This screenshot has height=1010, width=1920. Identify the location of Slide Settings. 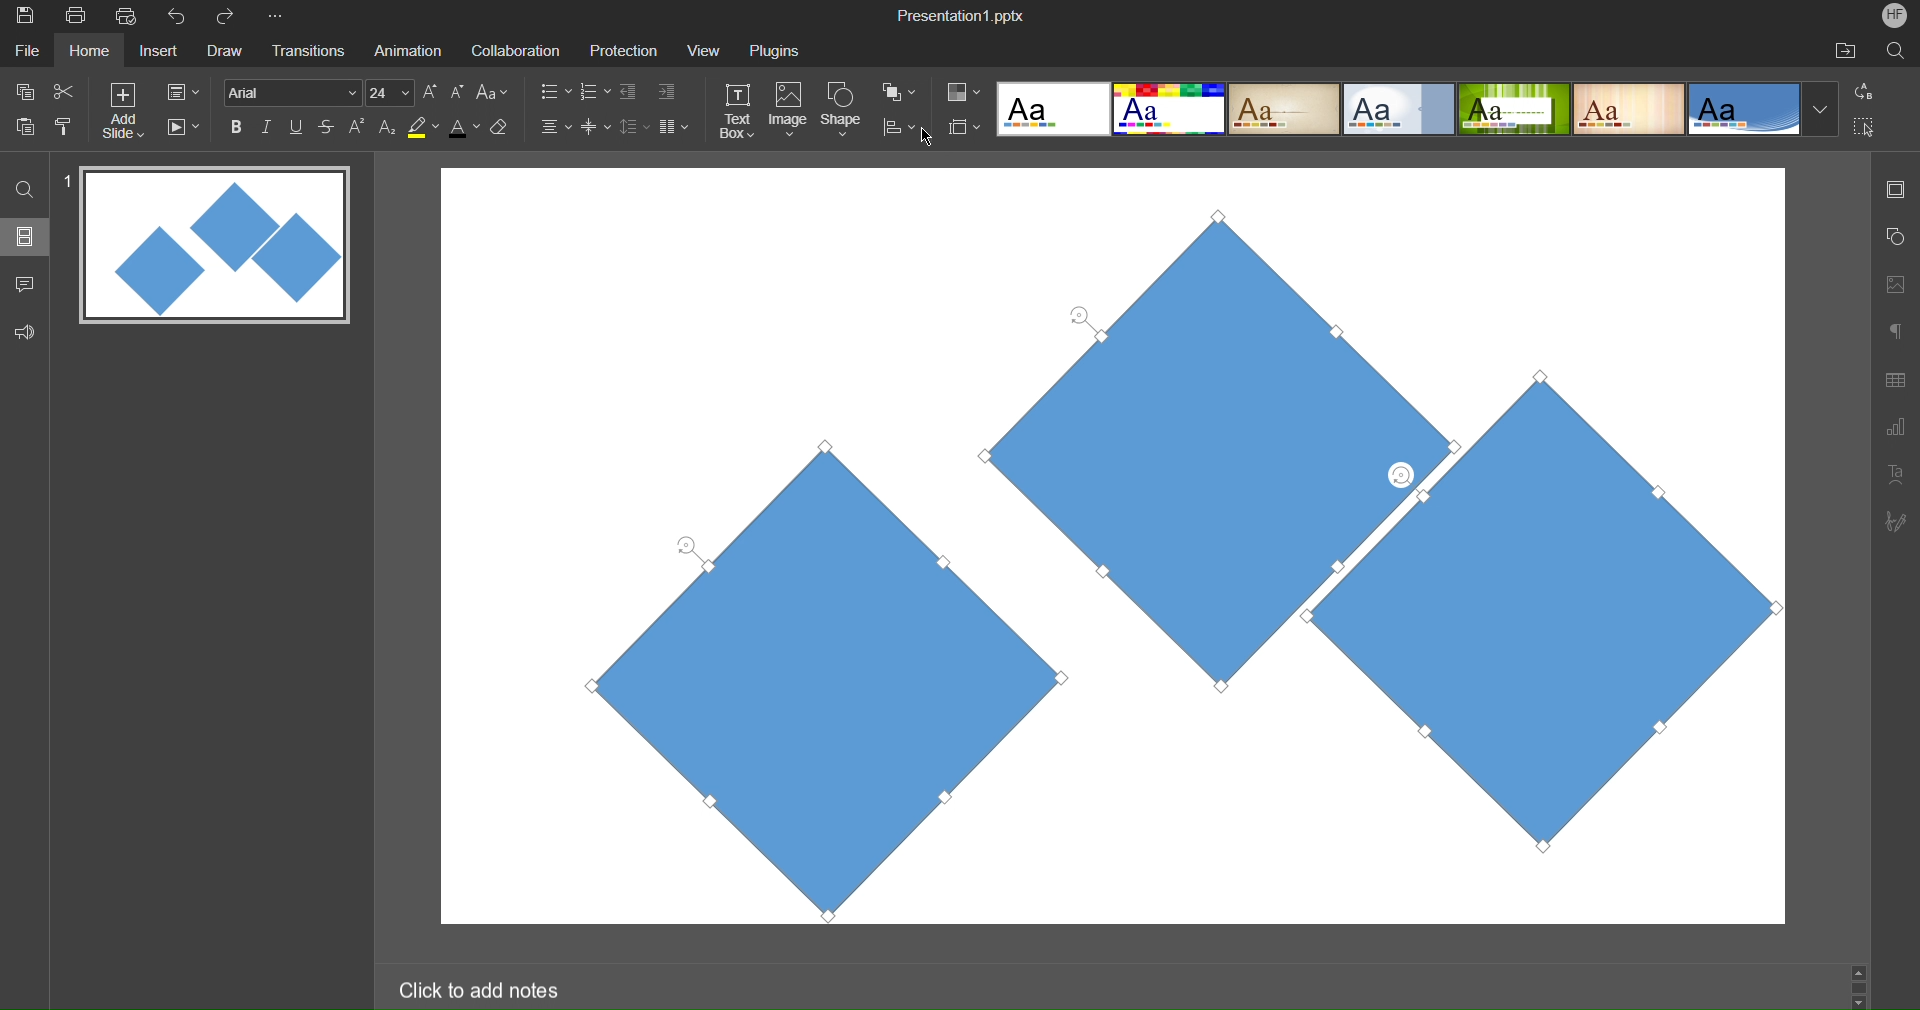
(183, 92).